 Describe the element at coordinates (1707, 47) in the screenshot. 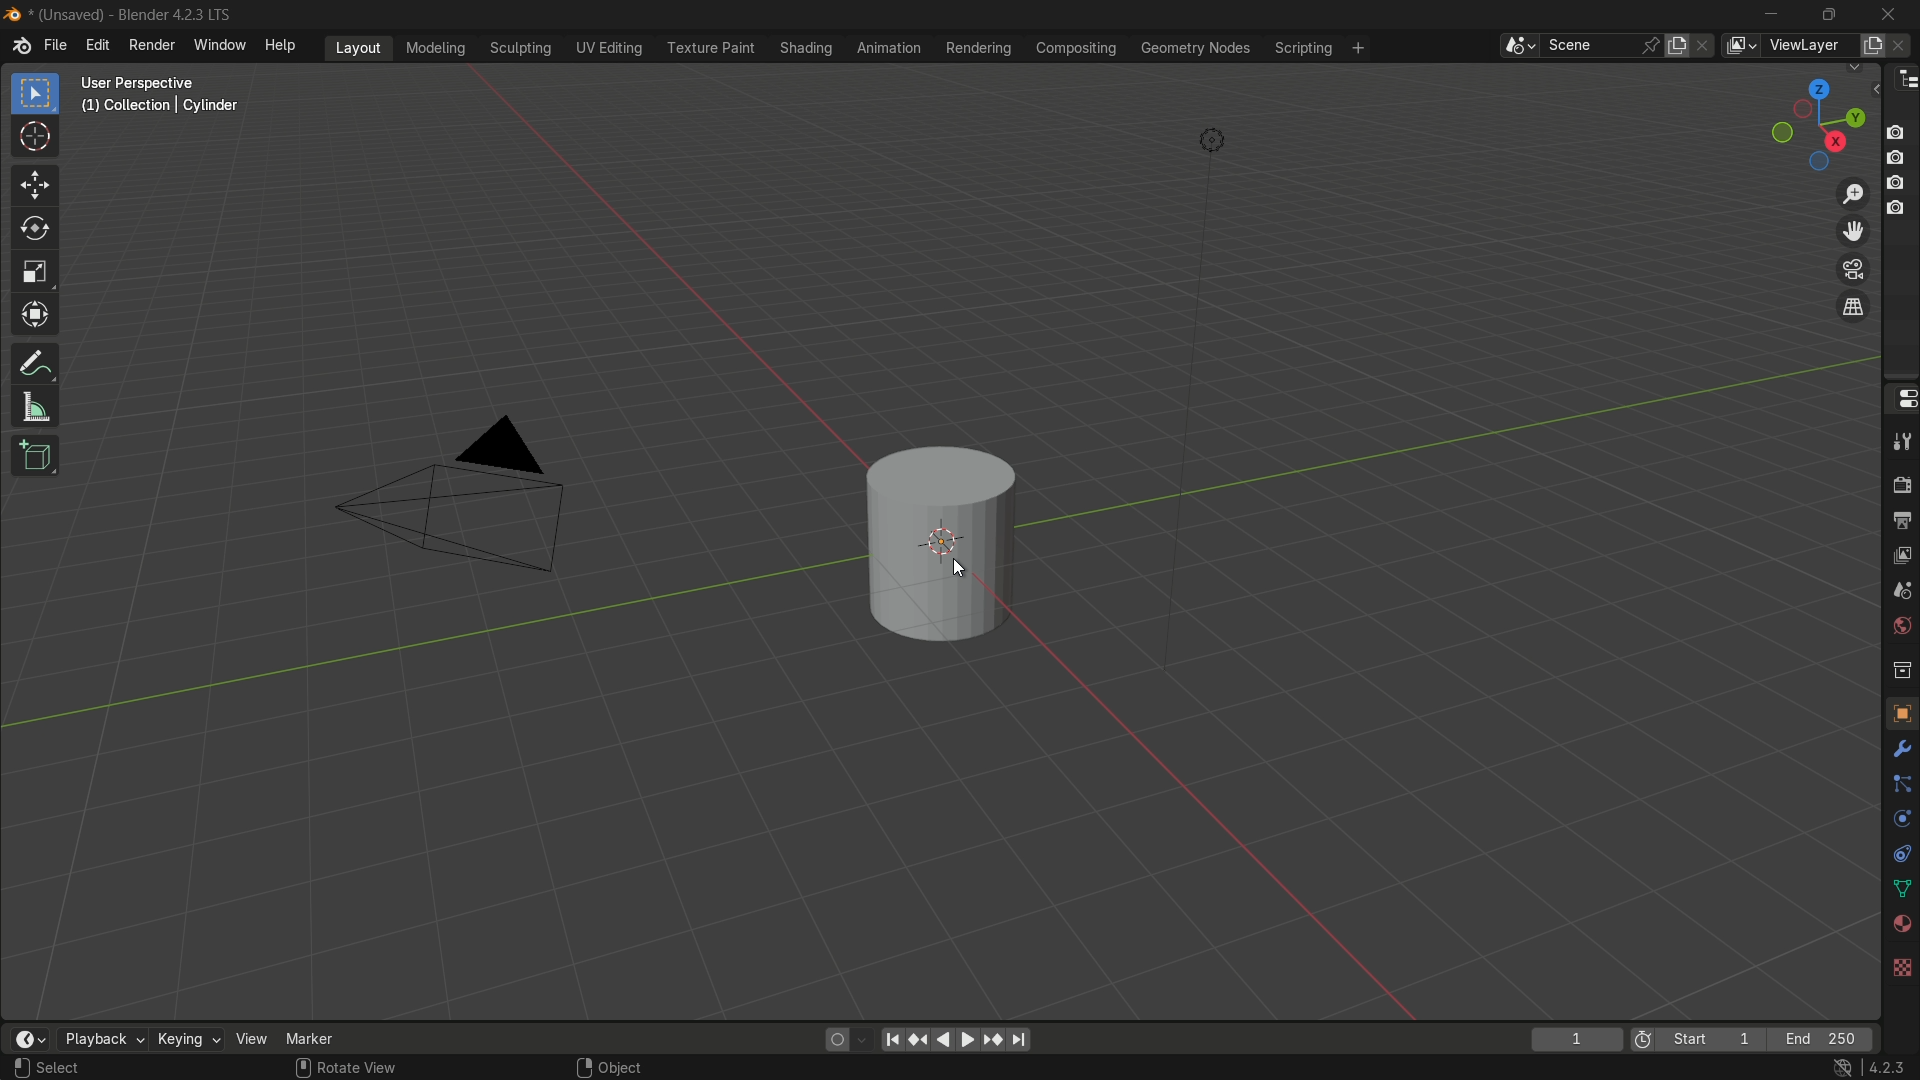

I see `delete scene` at that location.